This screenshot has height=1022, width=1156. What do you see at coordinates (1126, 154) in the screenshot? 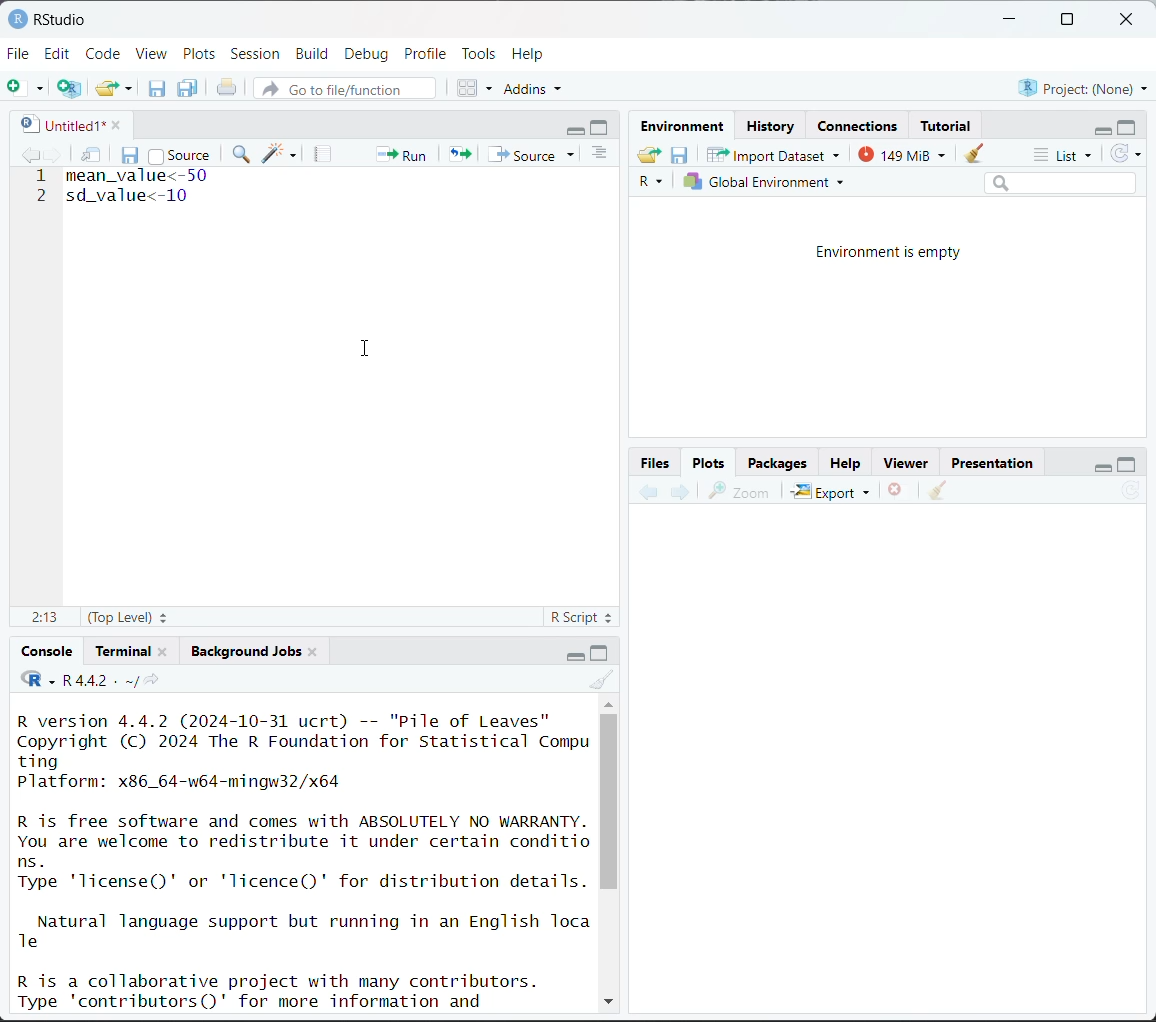
I see `refresh the list` at bounding box center [1126, 154].